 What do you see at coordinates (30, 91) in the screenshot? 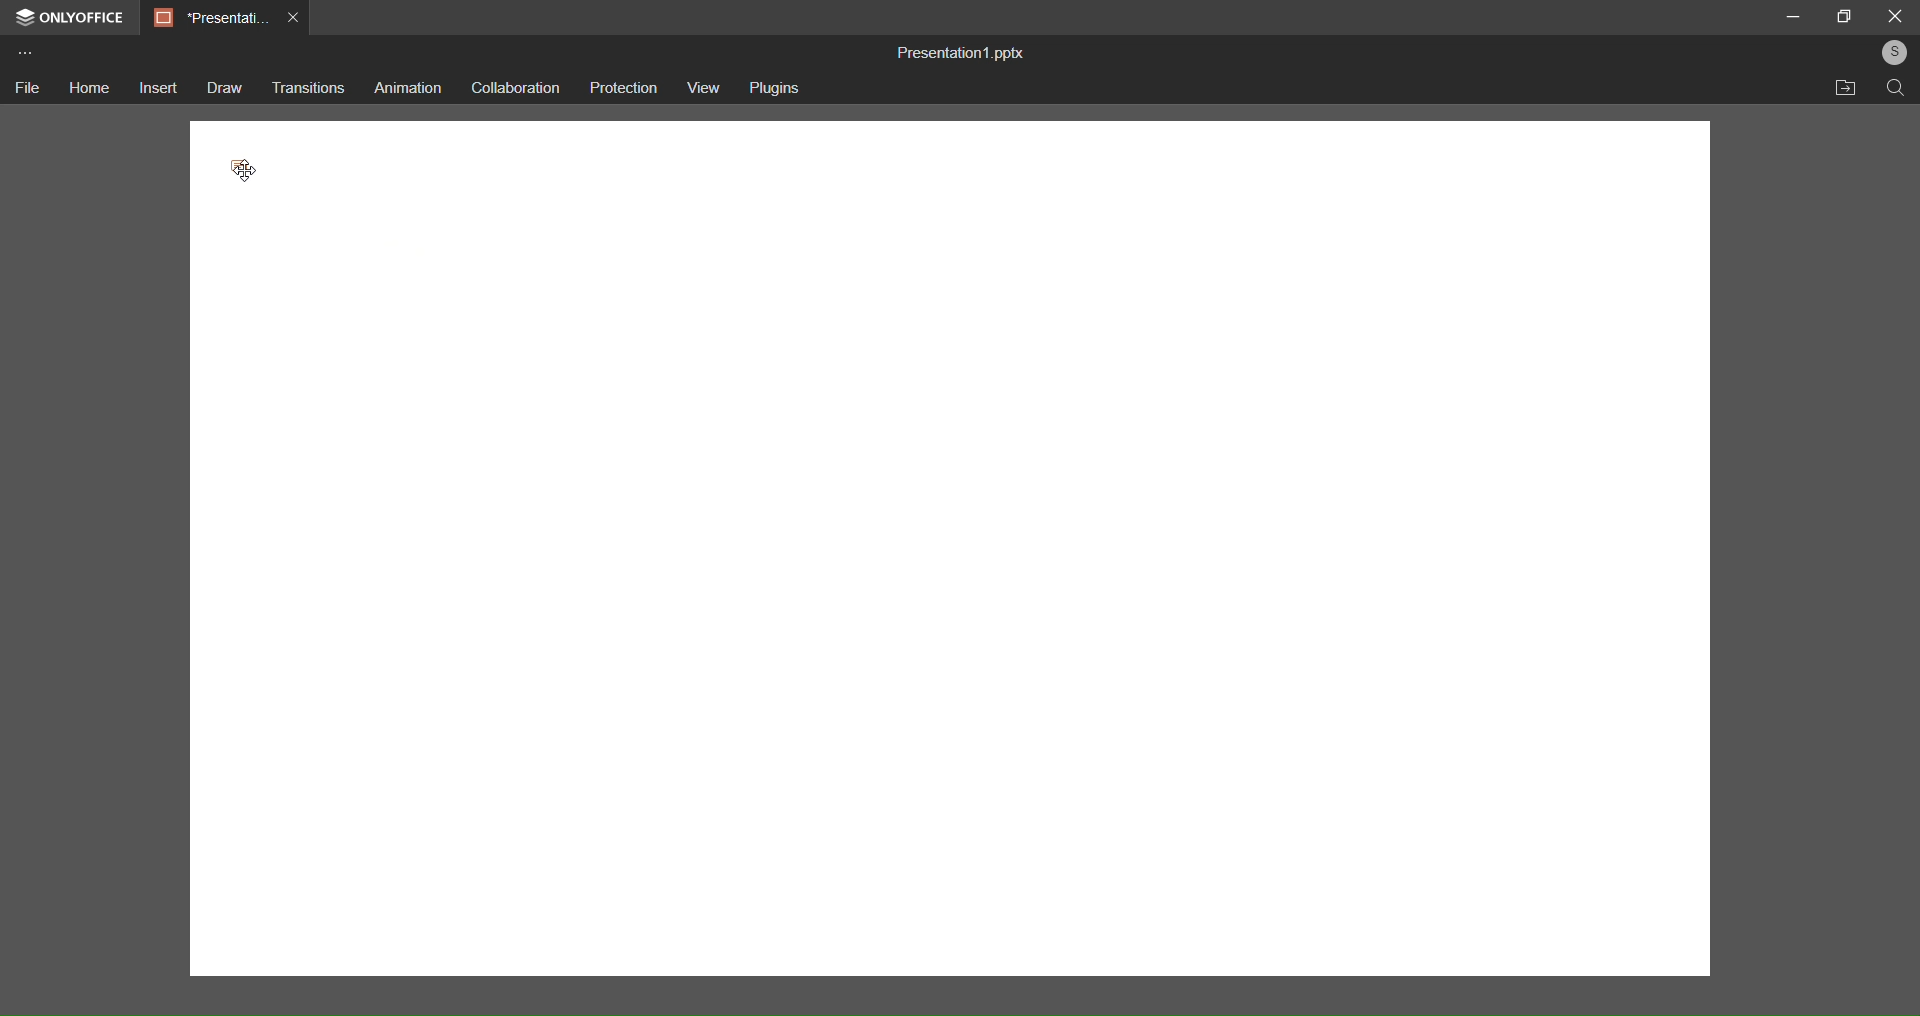
I see `file` at bounding box center [30, 91].